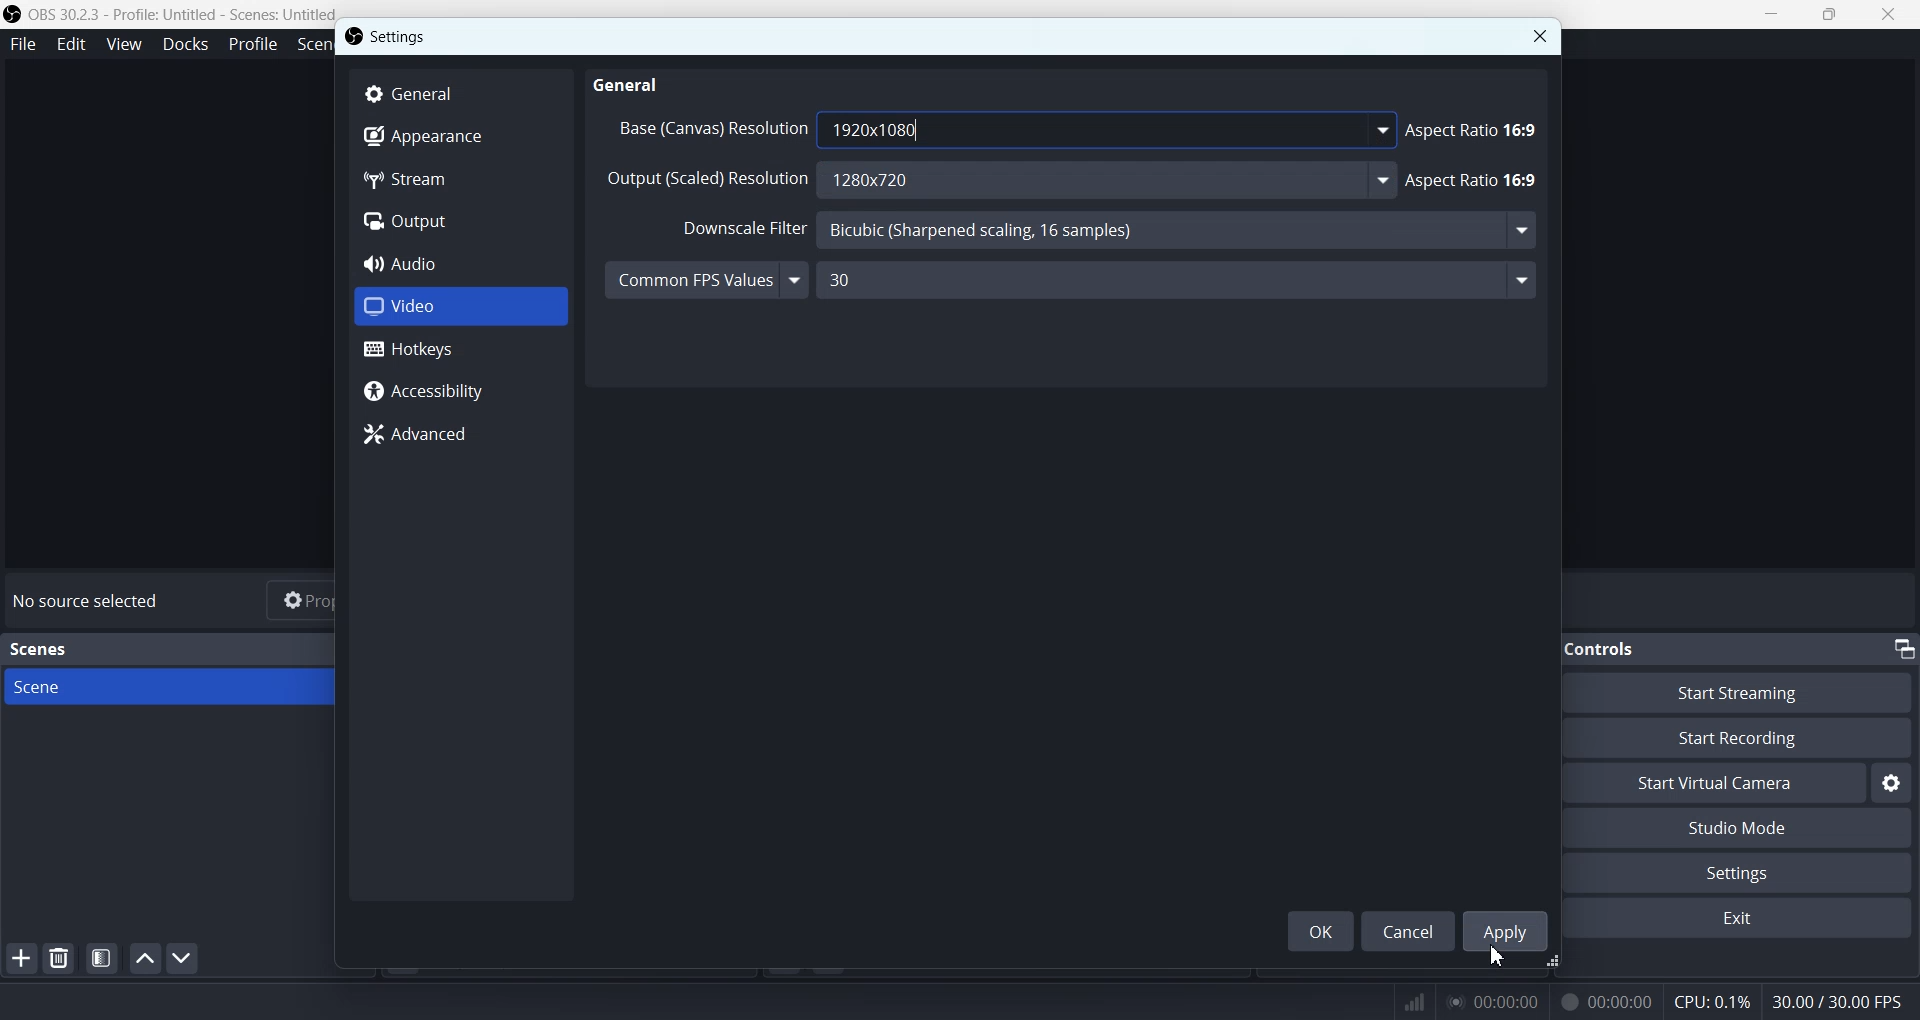 The width and height of the screenshot is (1920, 1020). I want to click on General, so click(632, 83).